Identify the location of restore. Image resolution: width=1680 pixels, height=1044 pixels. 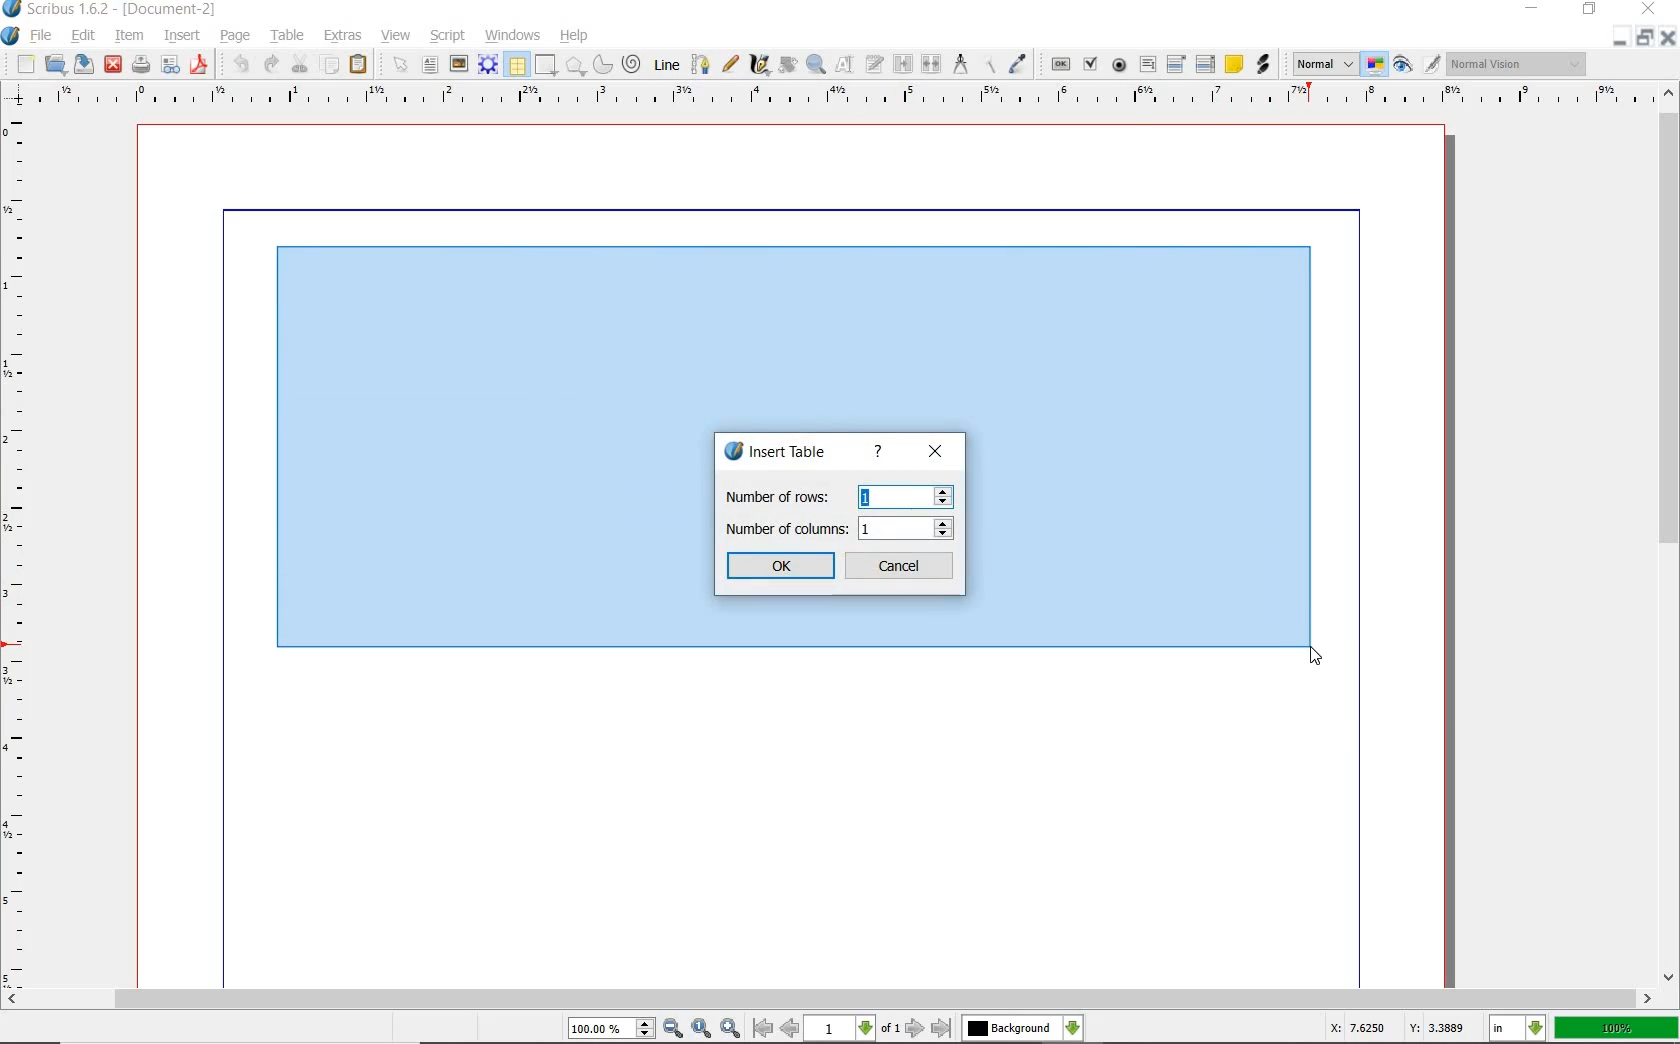
(1644, 37).